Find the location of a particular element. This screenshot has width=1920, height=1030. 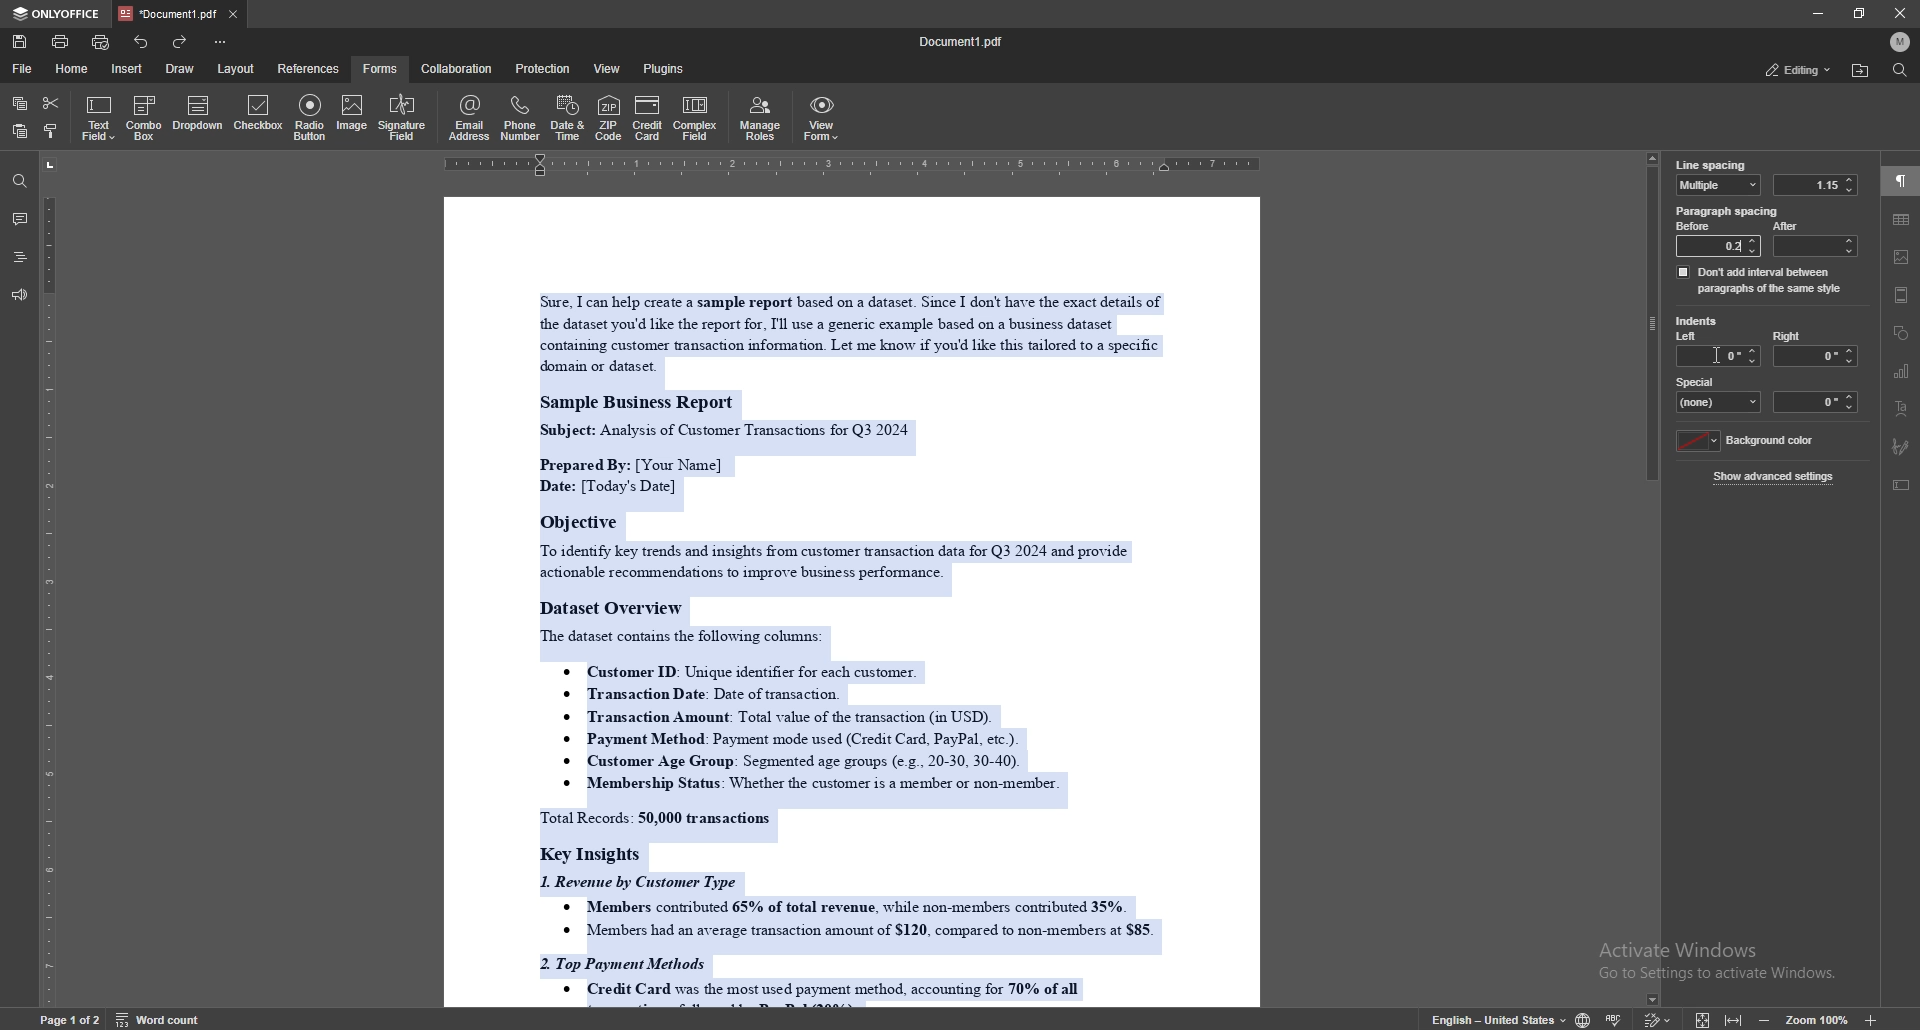

zoom in is located at coordinates (1869, 1020).